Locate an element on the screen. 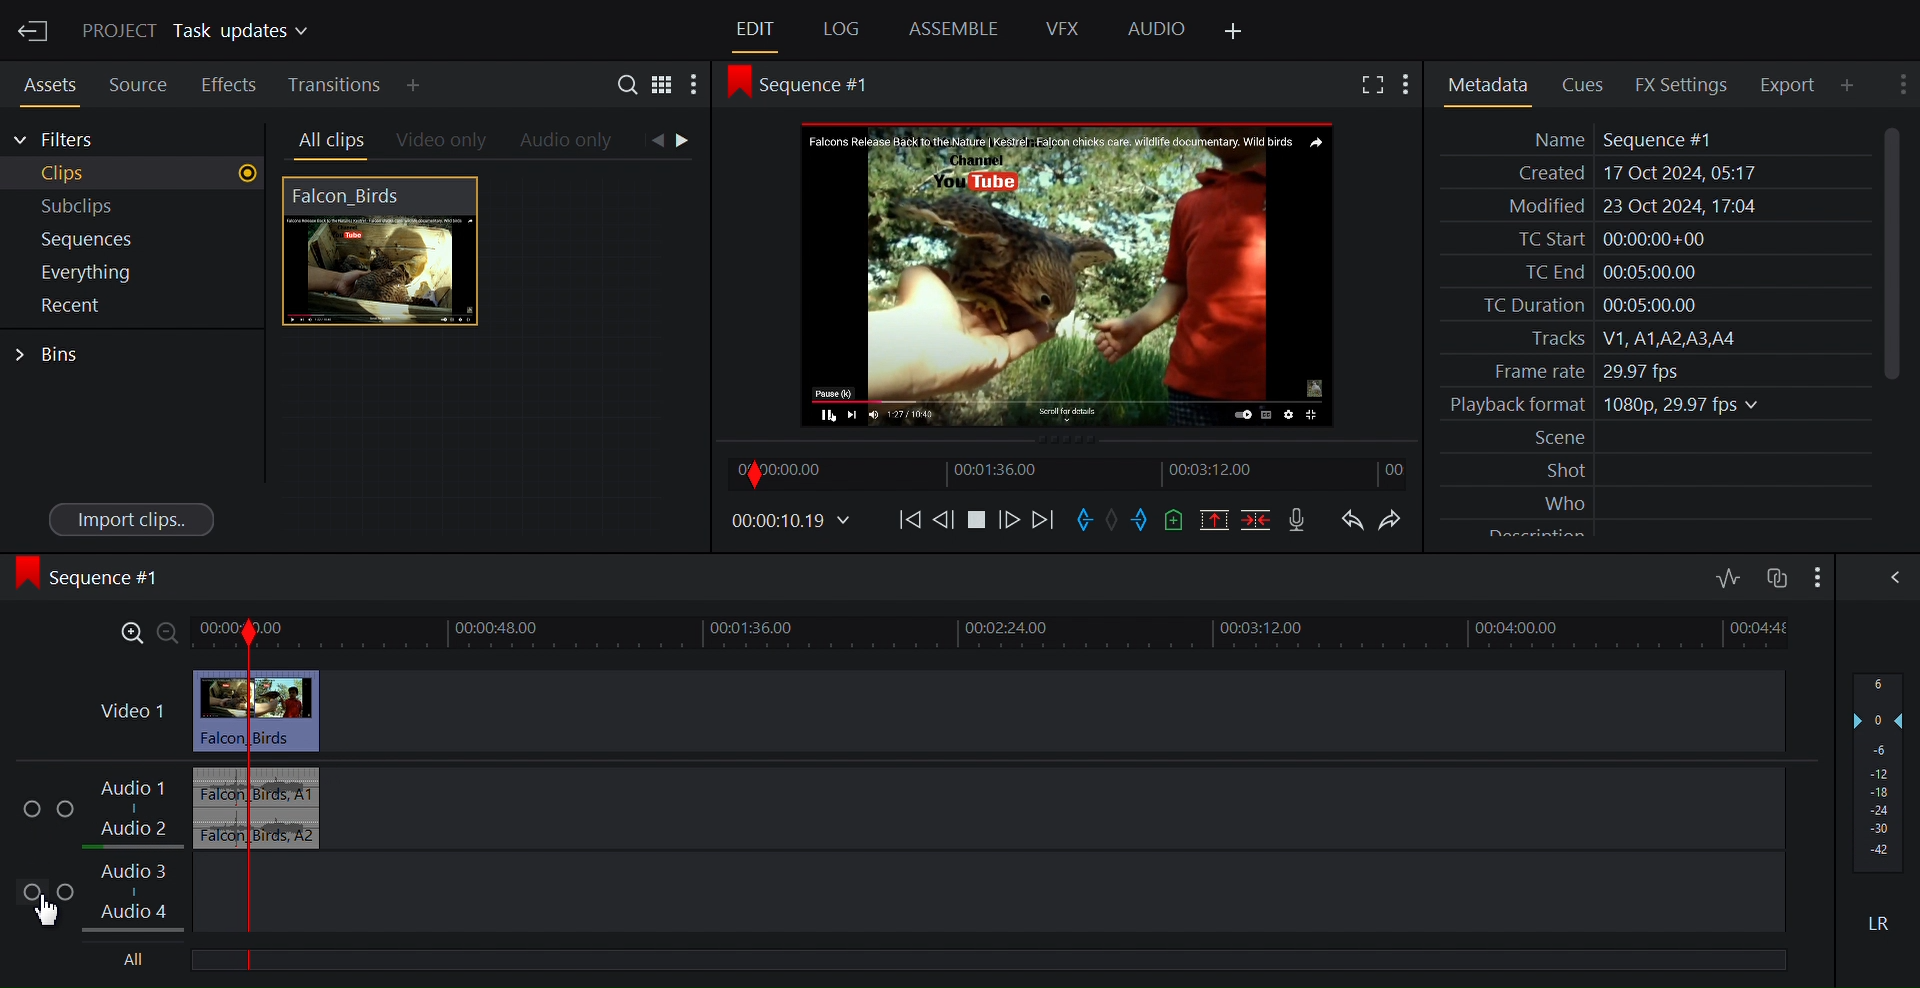 The width and height of the screenshot is (1920, 988). Undo  is located at coordinates (1352, 520).